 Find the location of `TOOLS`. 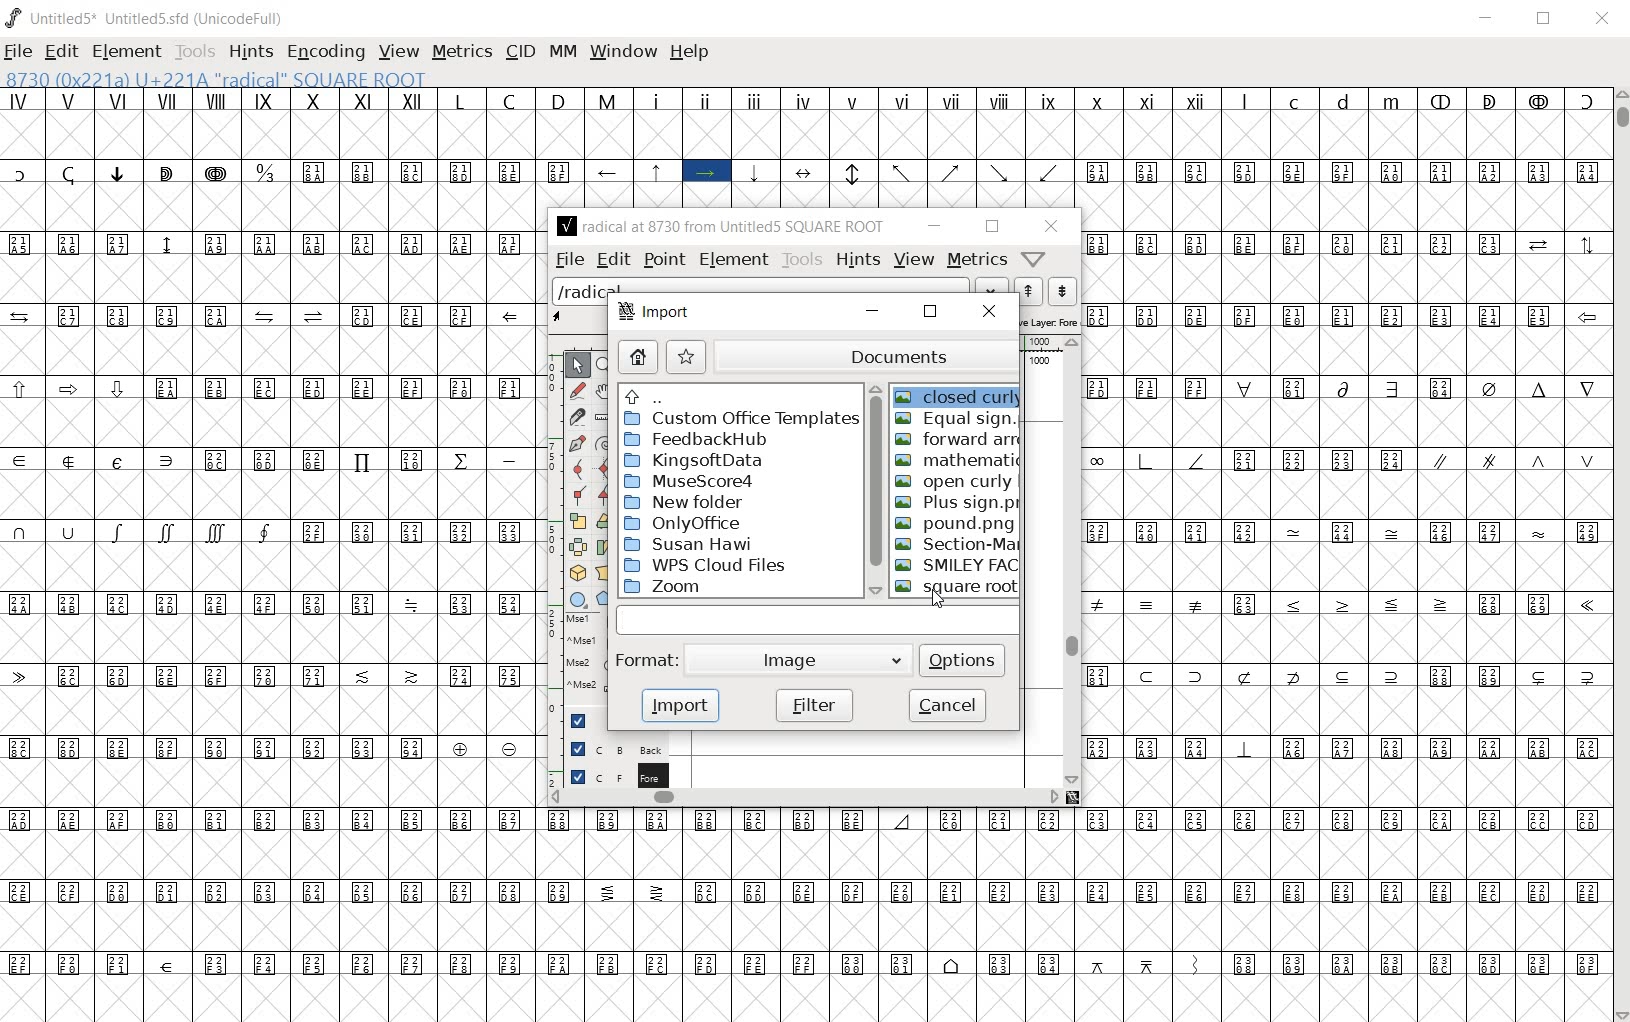

TOOLS is located at coordinates (195, 52).